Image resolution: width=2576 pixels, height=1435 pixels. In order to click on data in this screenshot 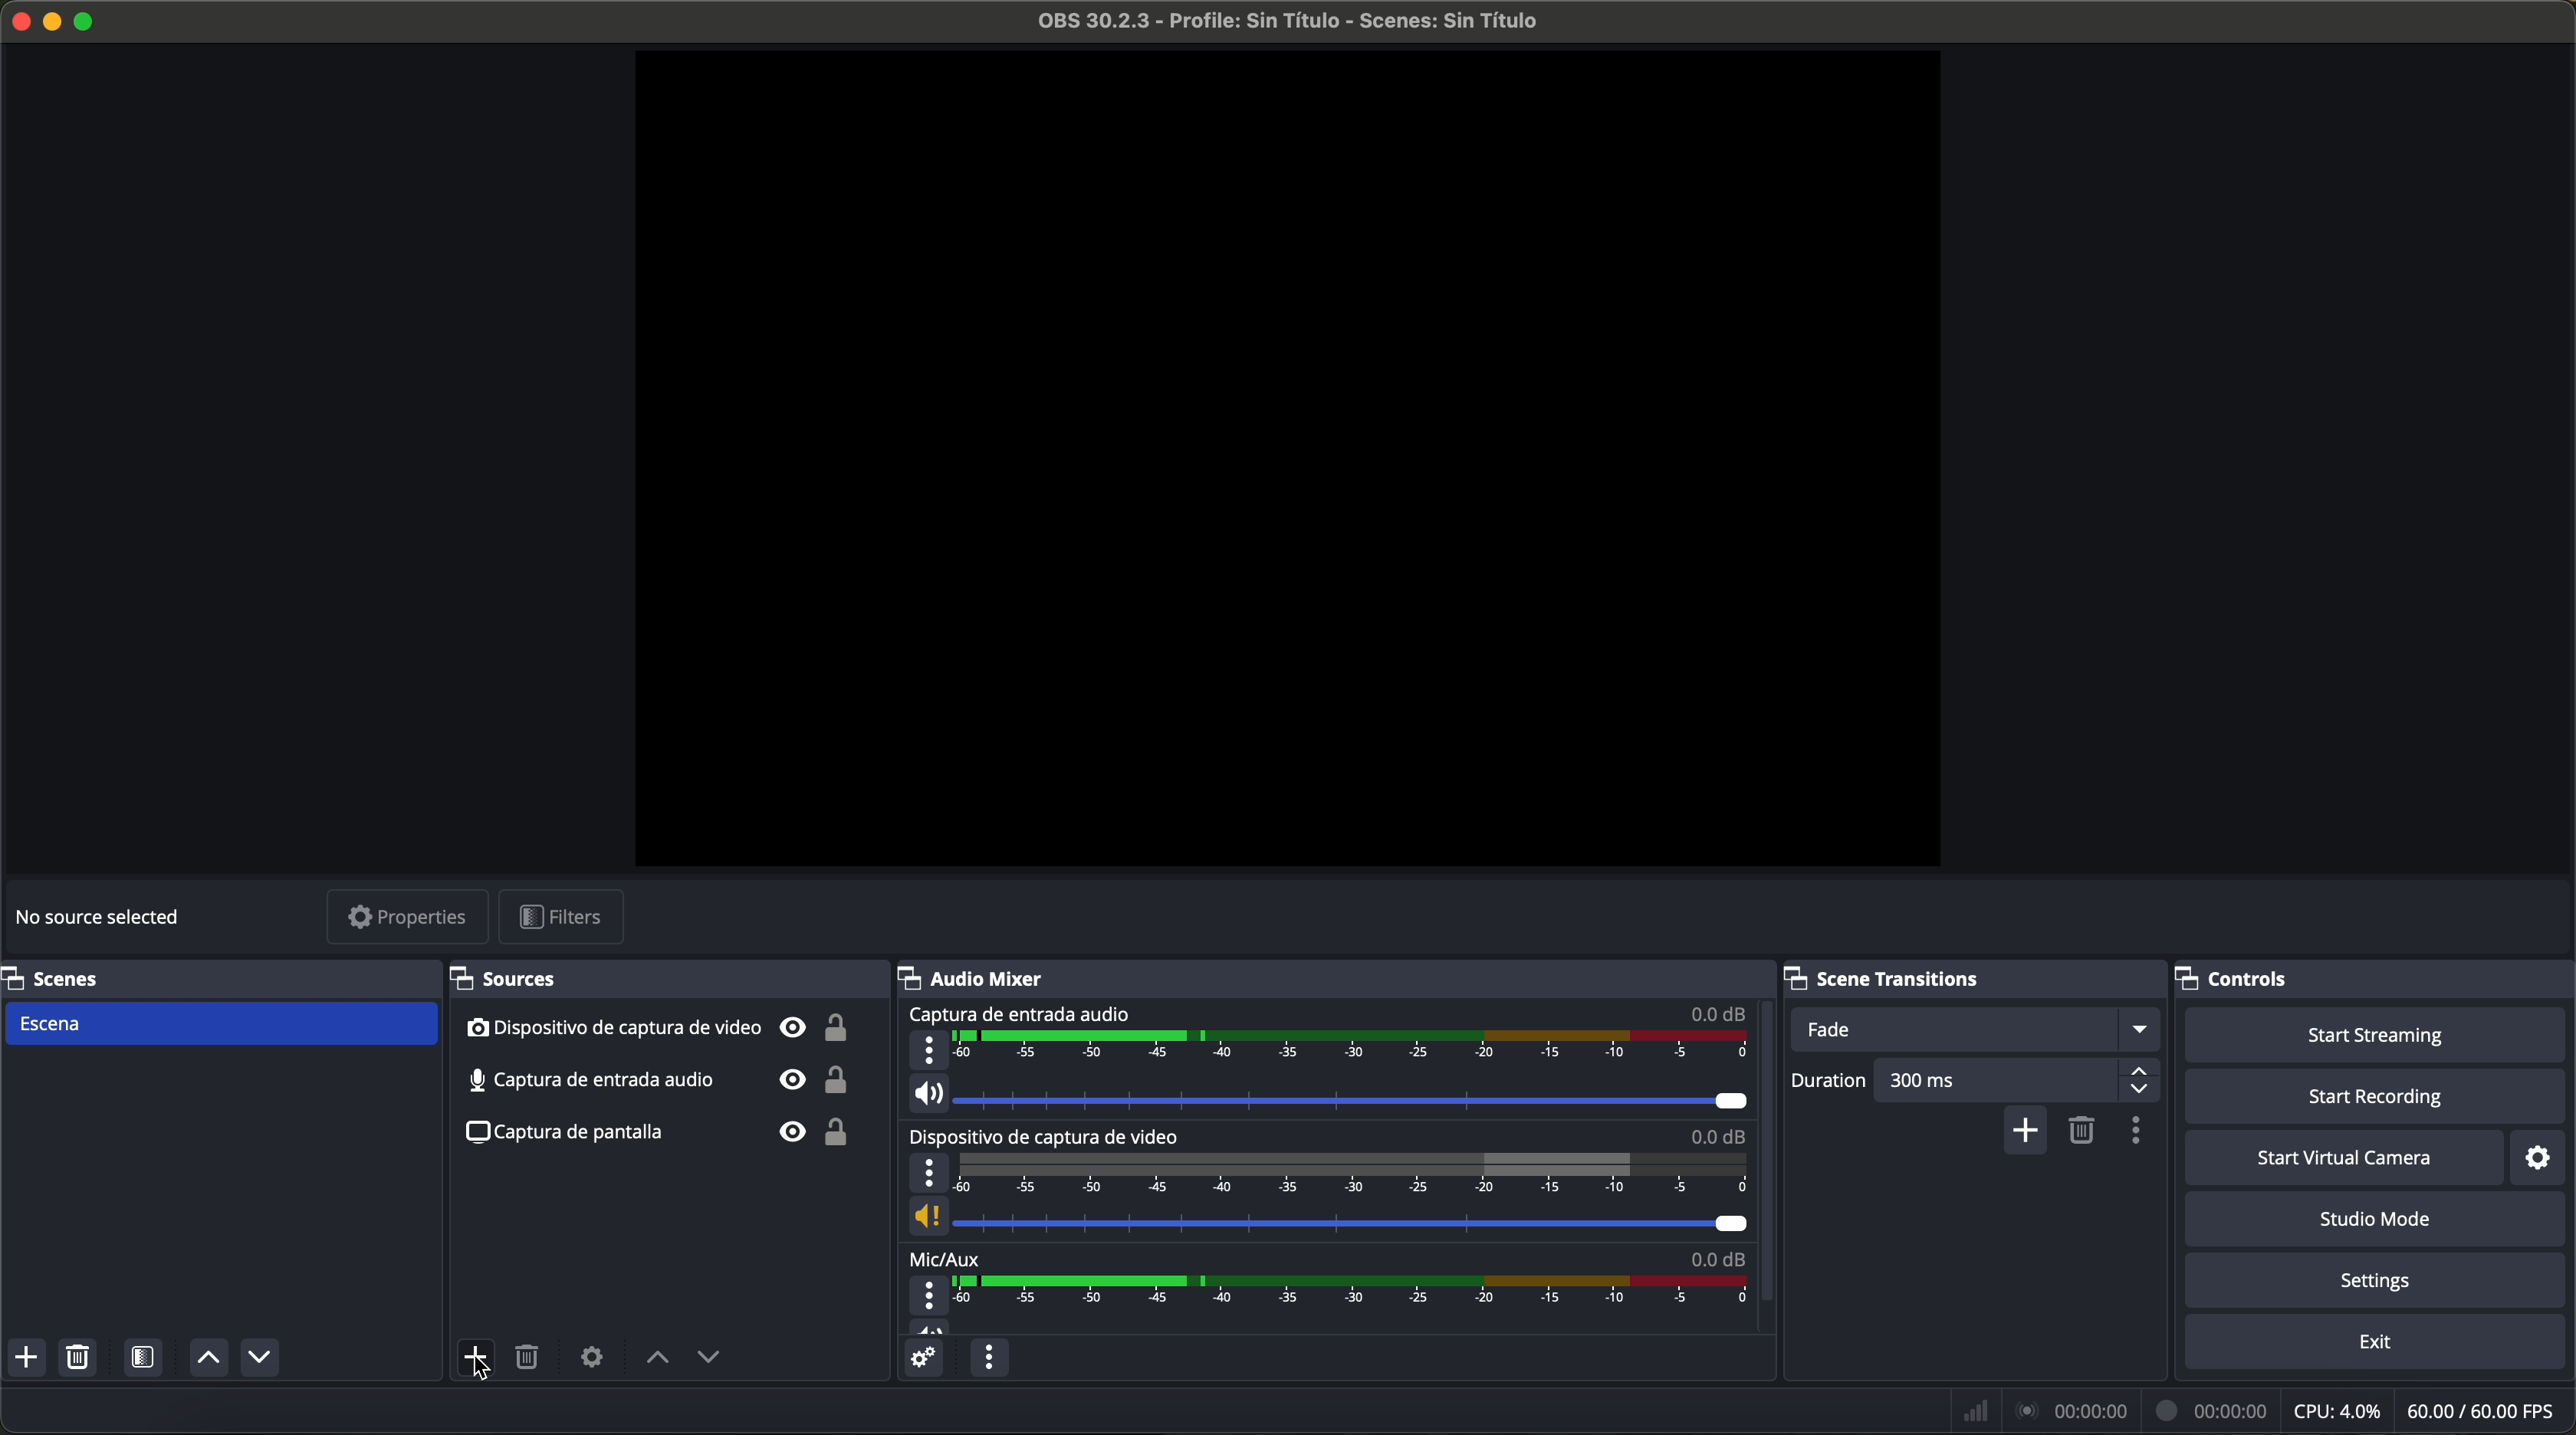, I will do `click(2263, 1410)`.